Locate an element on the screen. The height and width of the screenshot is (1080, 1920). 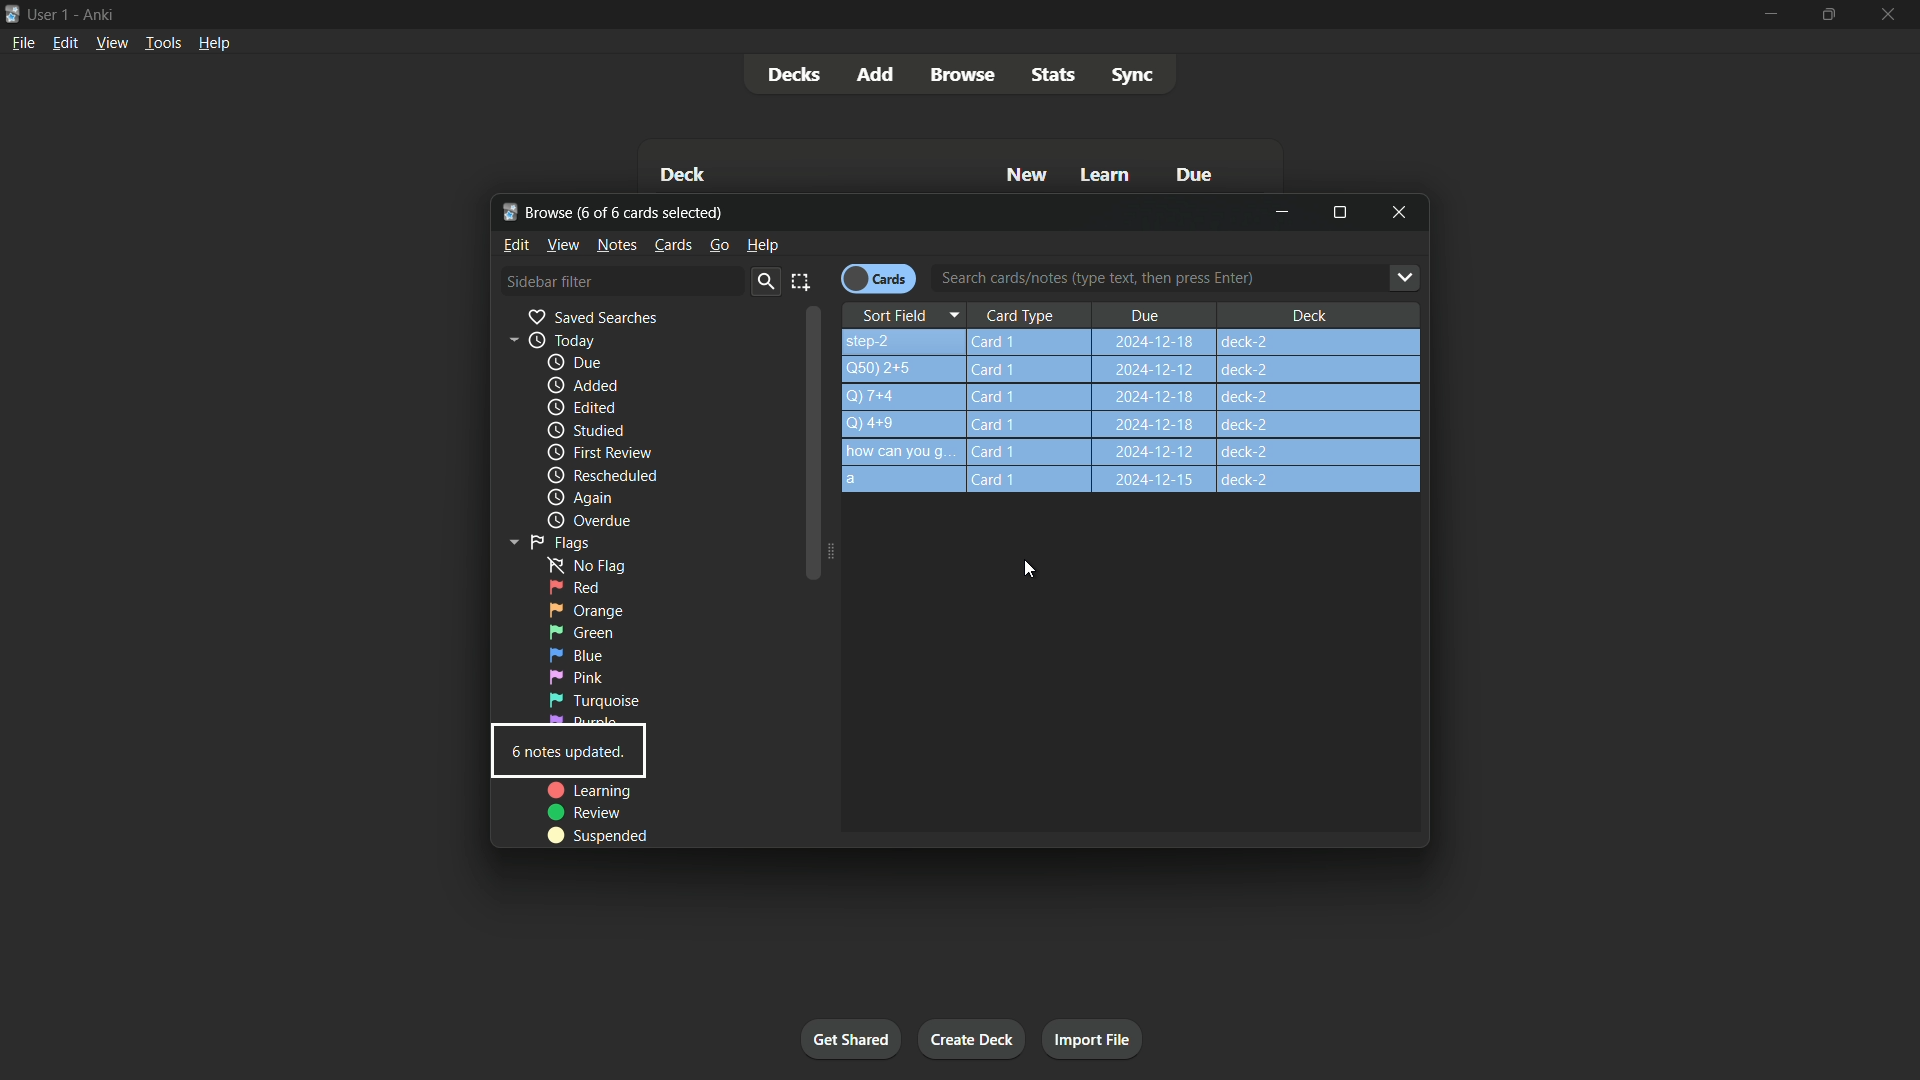
stats is located at coordinates (1057, 73).